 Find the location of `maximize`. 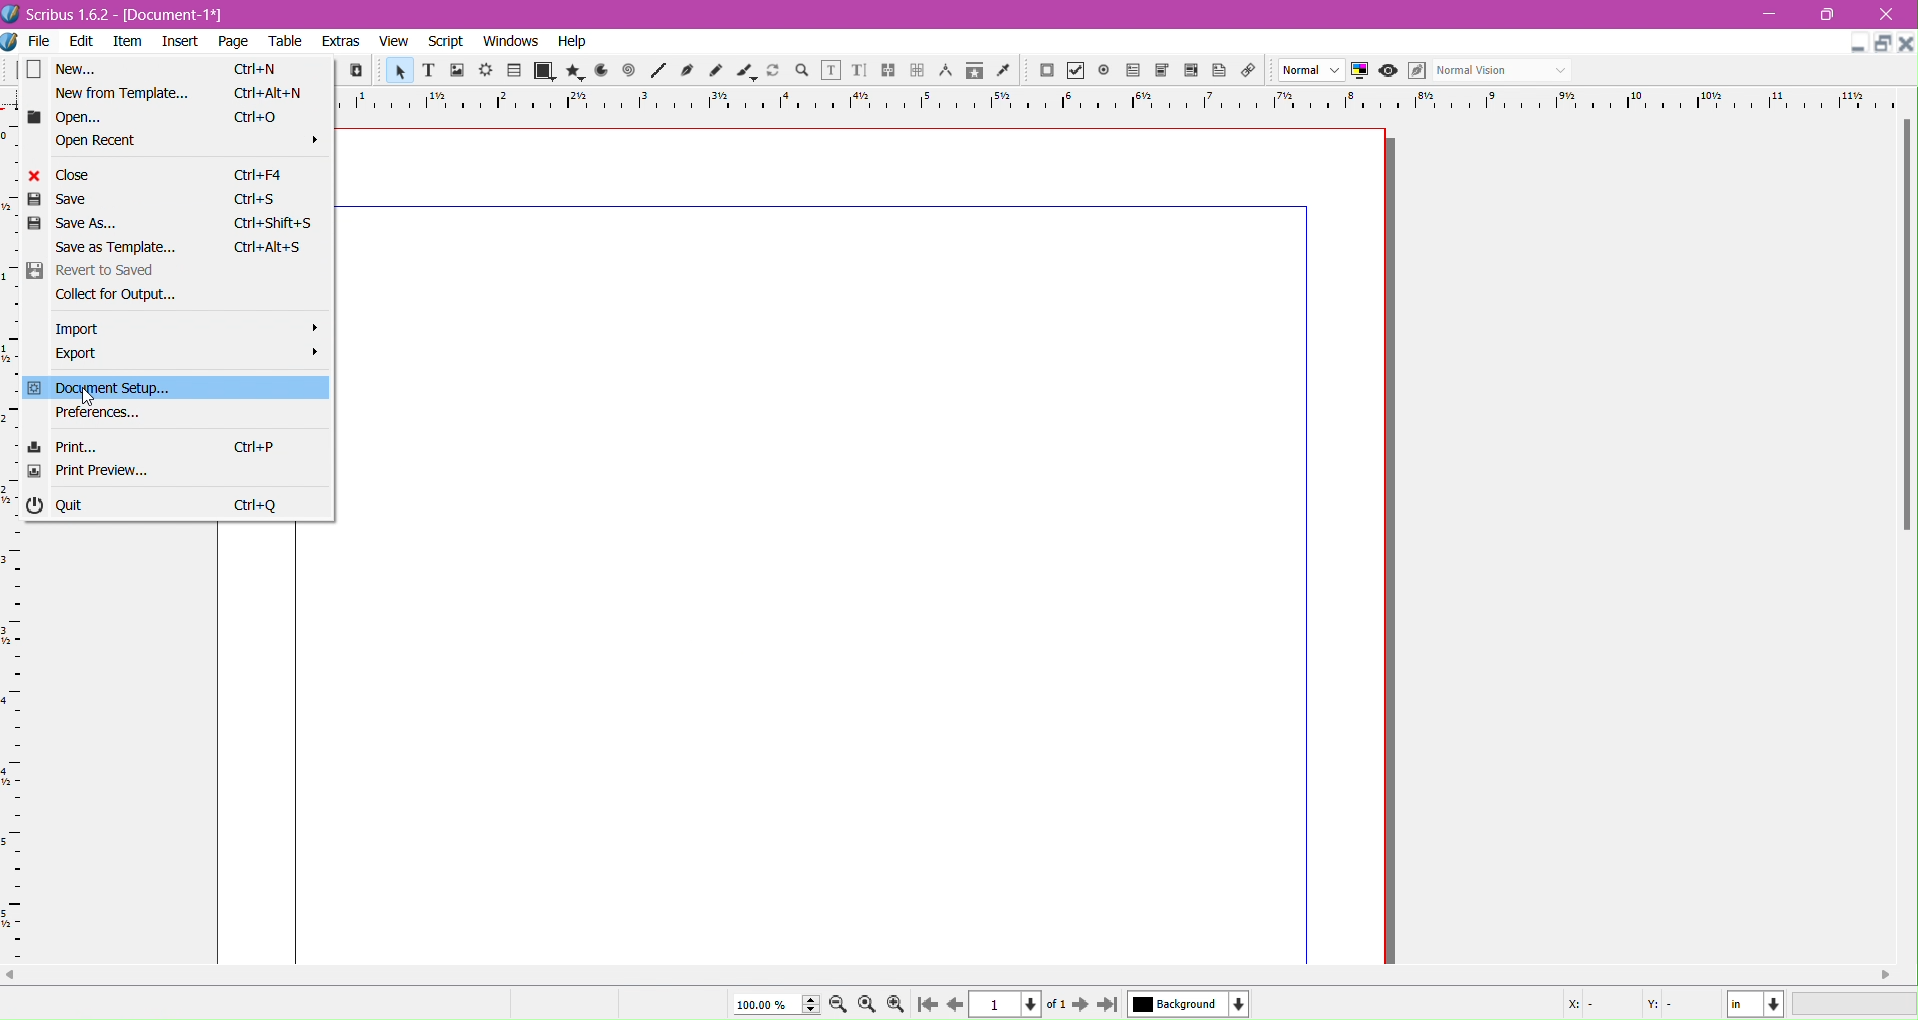

maximize is located at coordinates (1834, 15).